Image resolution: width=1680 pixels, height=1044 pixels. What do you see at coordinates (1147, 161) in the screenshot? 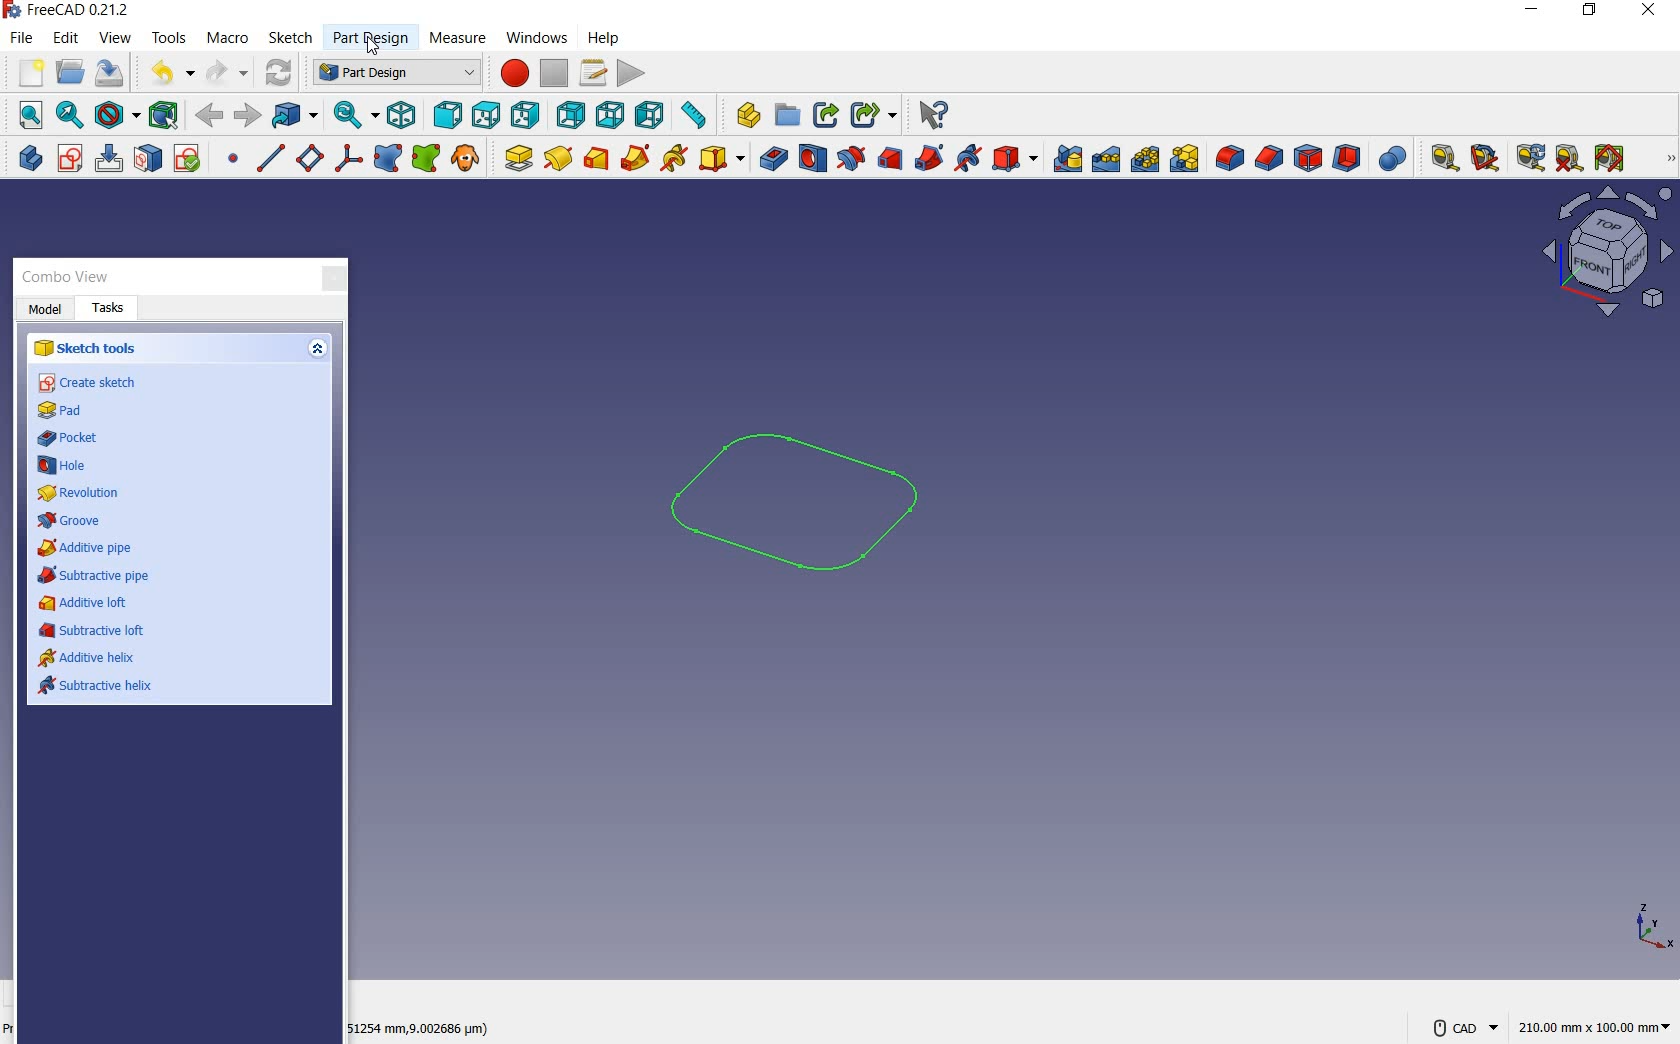
I see `polar pattern` at bounding box center [1147, 161].